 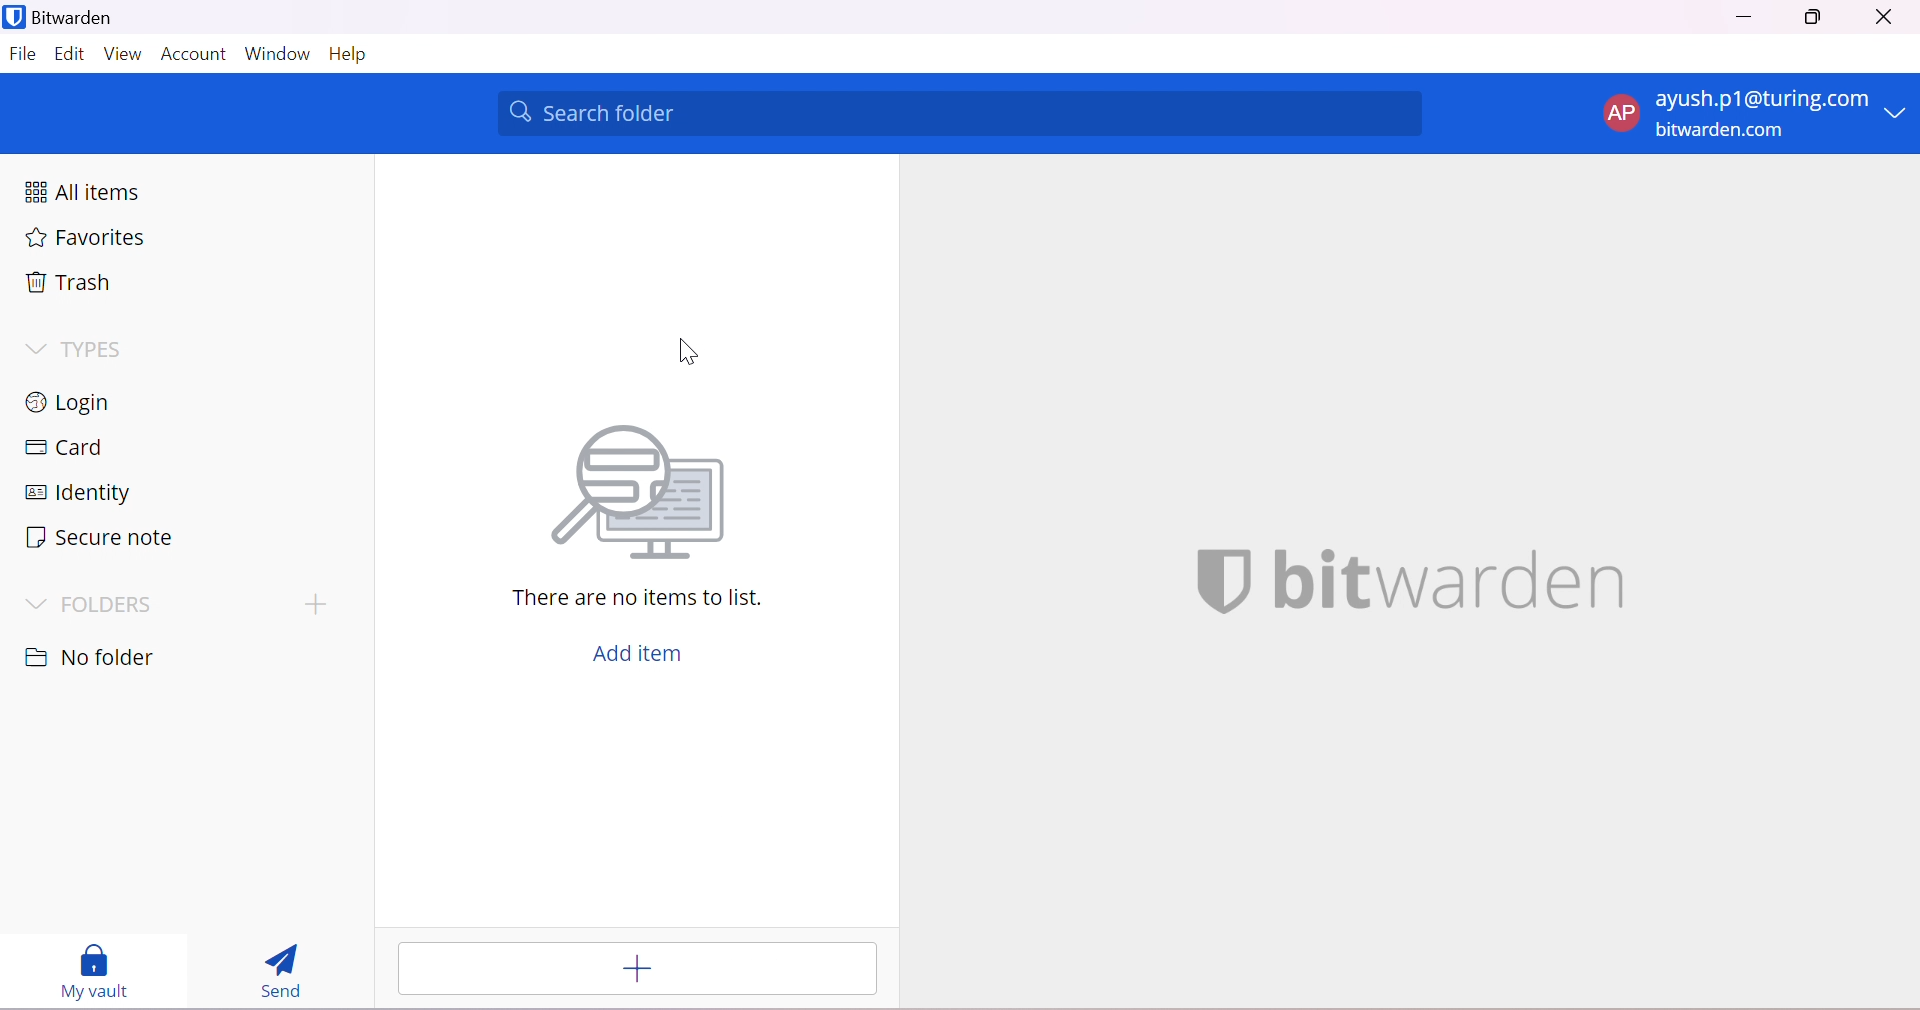 I want to click on bitwarden logo, so click(x=1211, y=584).